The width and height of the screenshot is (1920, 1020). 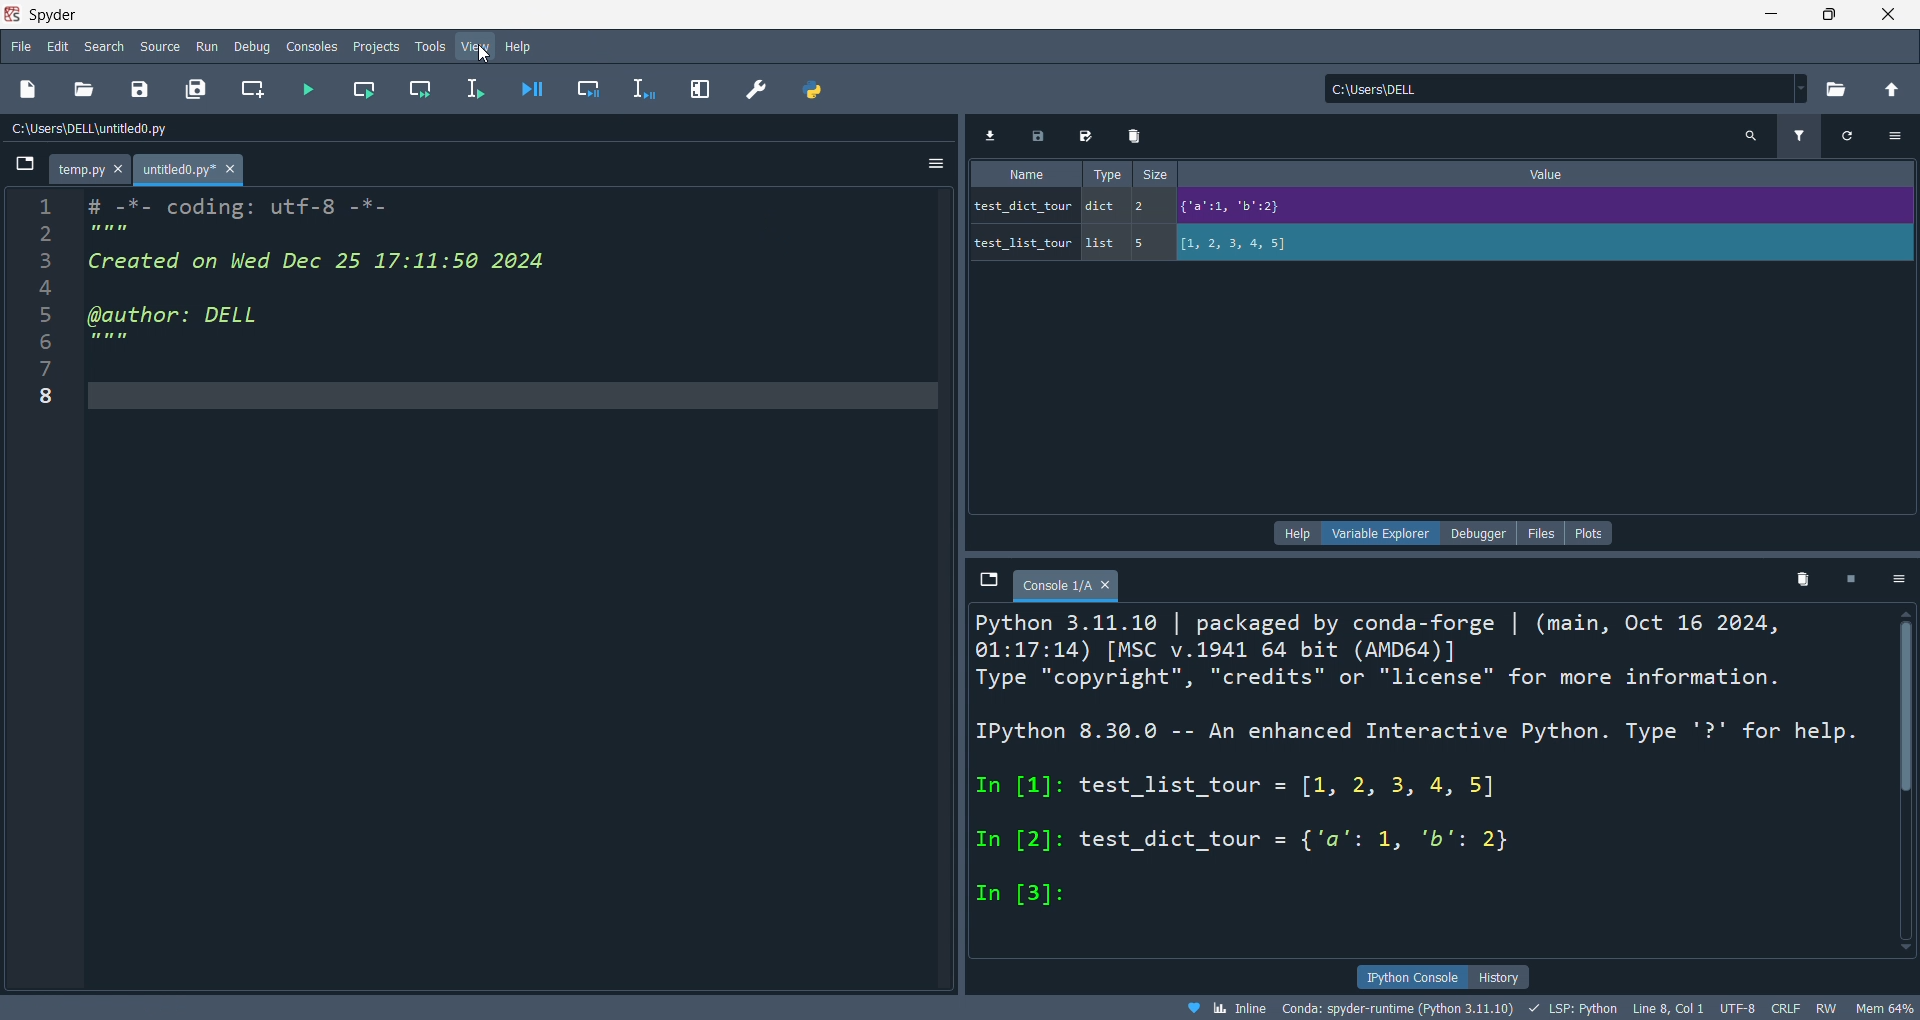 What do you see at coordinates (520, 46) in the screenshot?
I see `help` at bounding box center [520, 46].